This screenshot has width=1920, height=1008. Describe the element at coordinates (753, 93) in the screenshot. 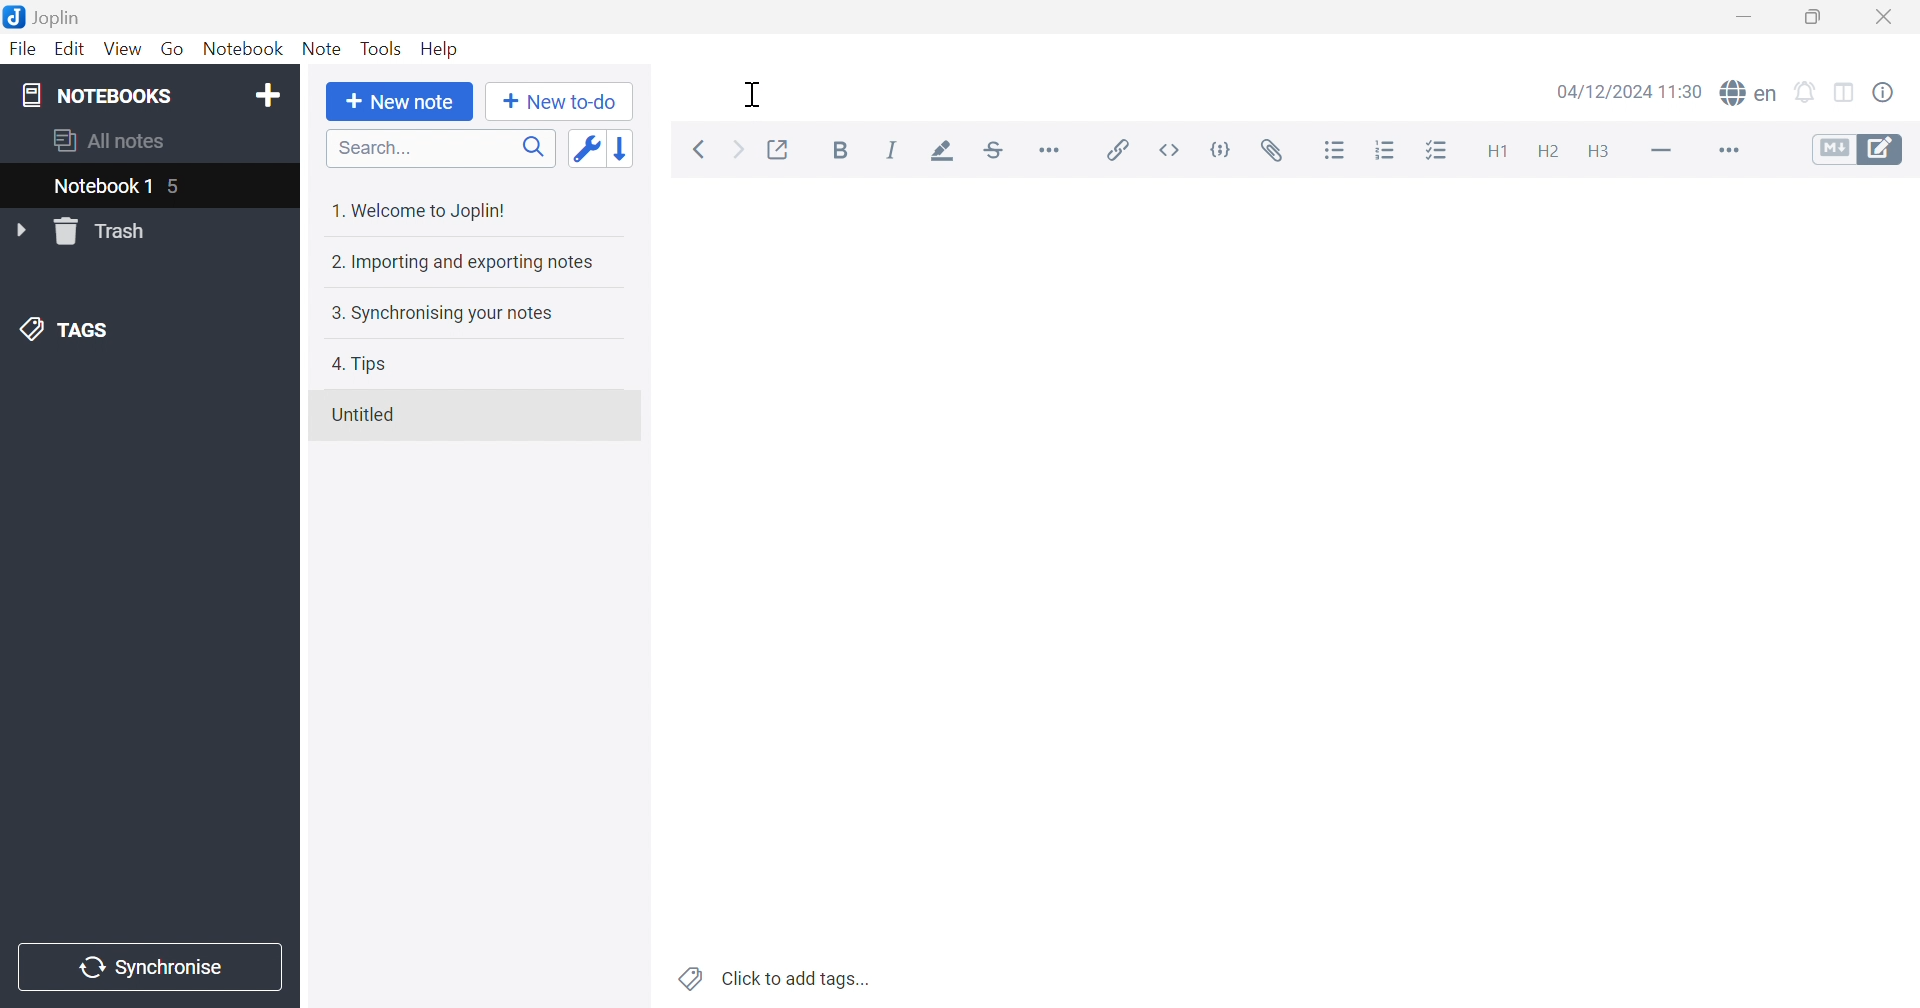

I see `Cursor` at that location.